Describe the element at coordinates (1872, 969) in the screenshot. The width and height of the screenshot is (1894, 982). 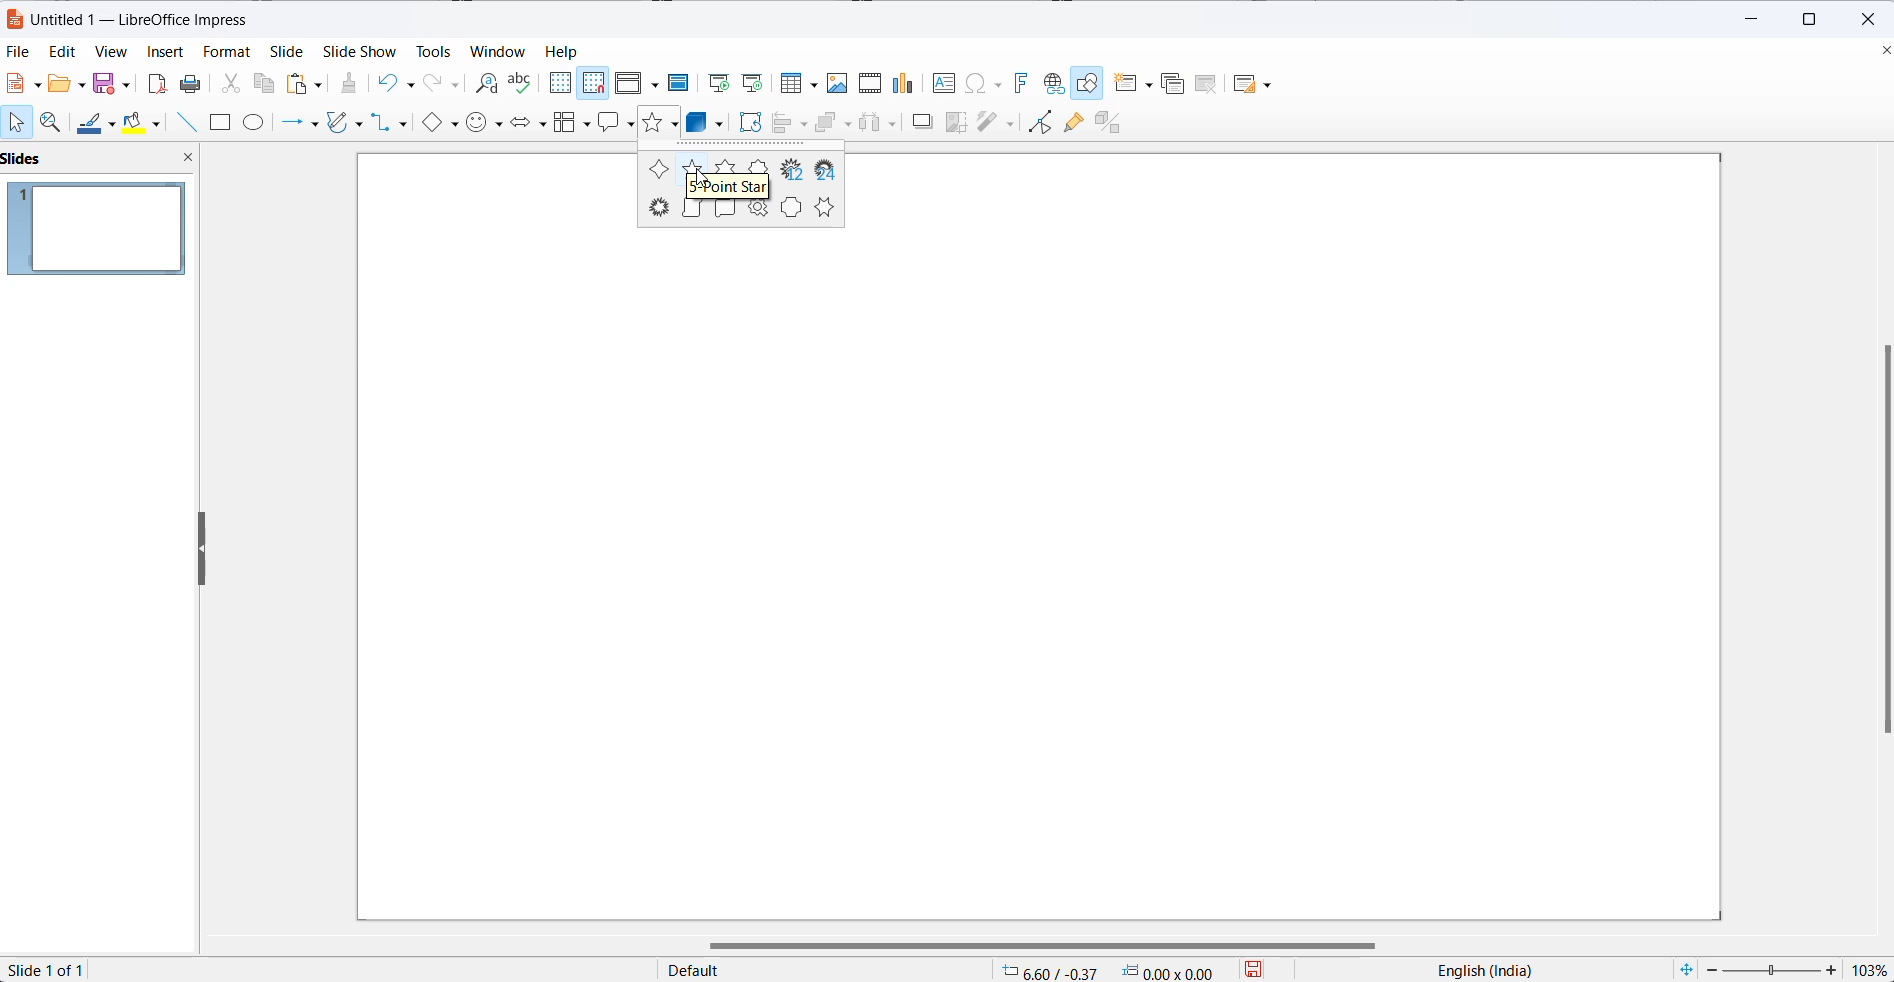
I see `zoom percentage` at that location.